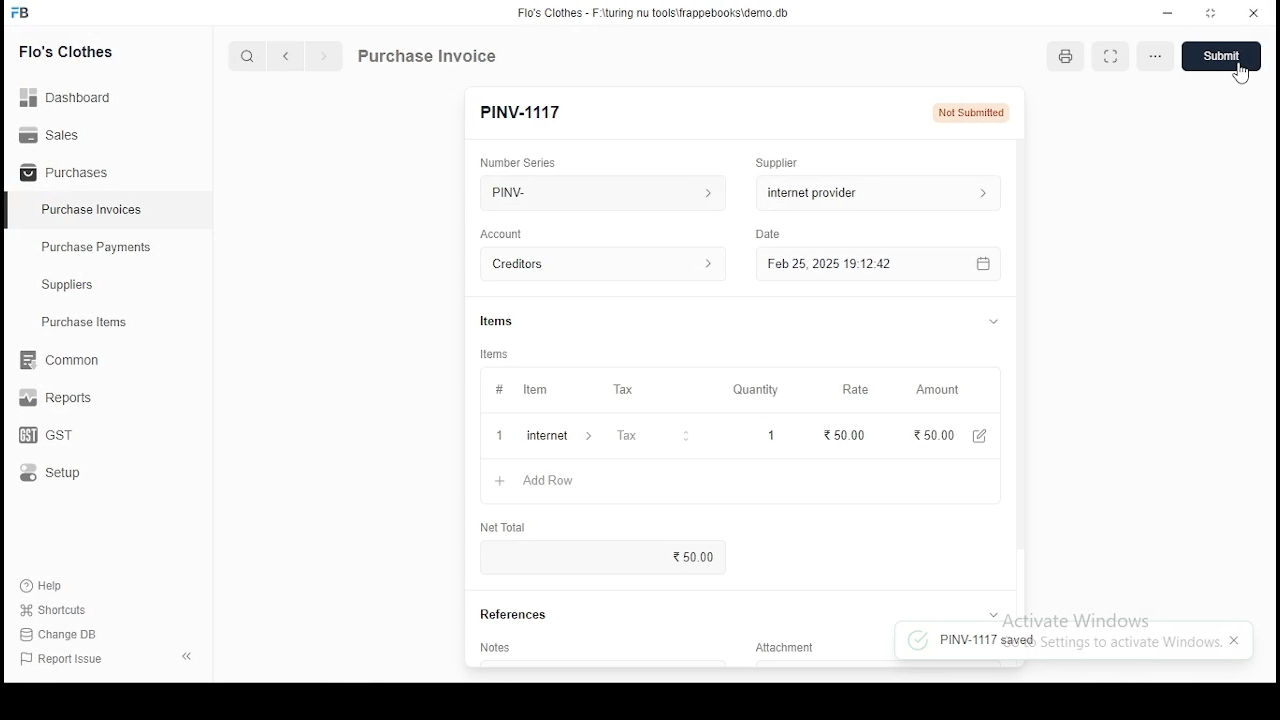 Image resolution: width=1280 pixels, height=720 pixels. I want to click on new entry, so click(520, 112).